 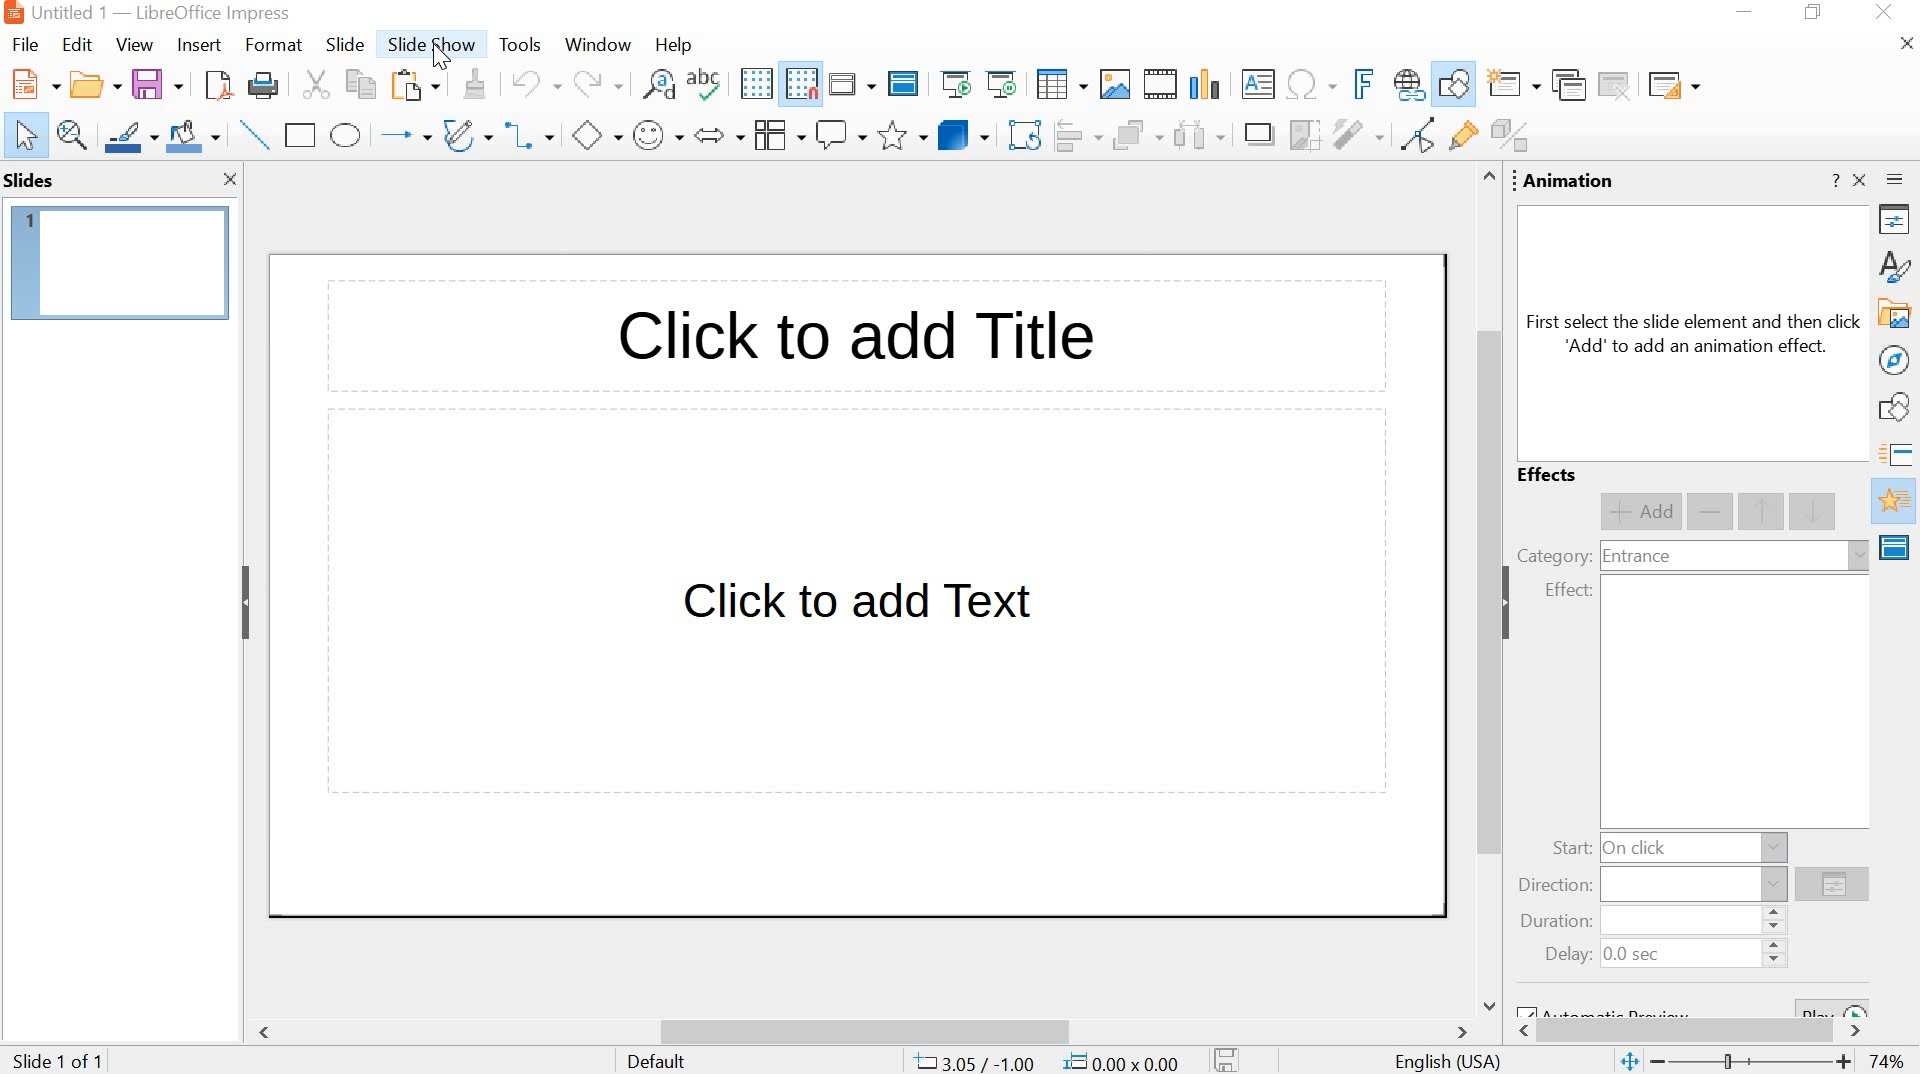 I want to click on scroll bar, so click(x=1484, y=590).